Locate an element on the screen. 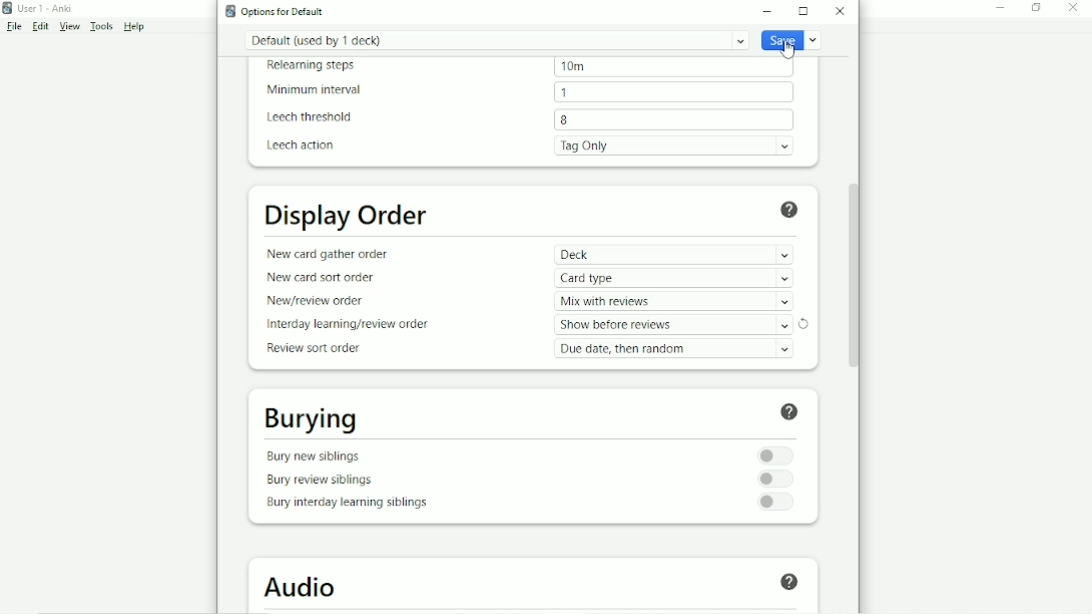 The width and height of the screenshot is (1092, 614). New card sort order is located at coordinates (322, 279).